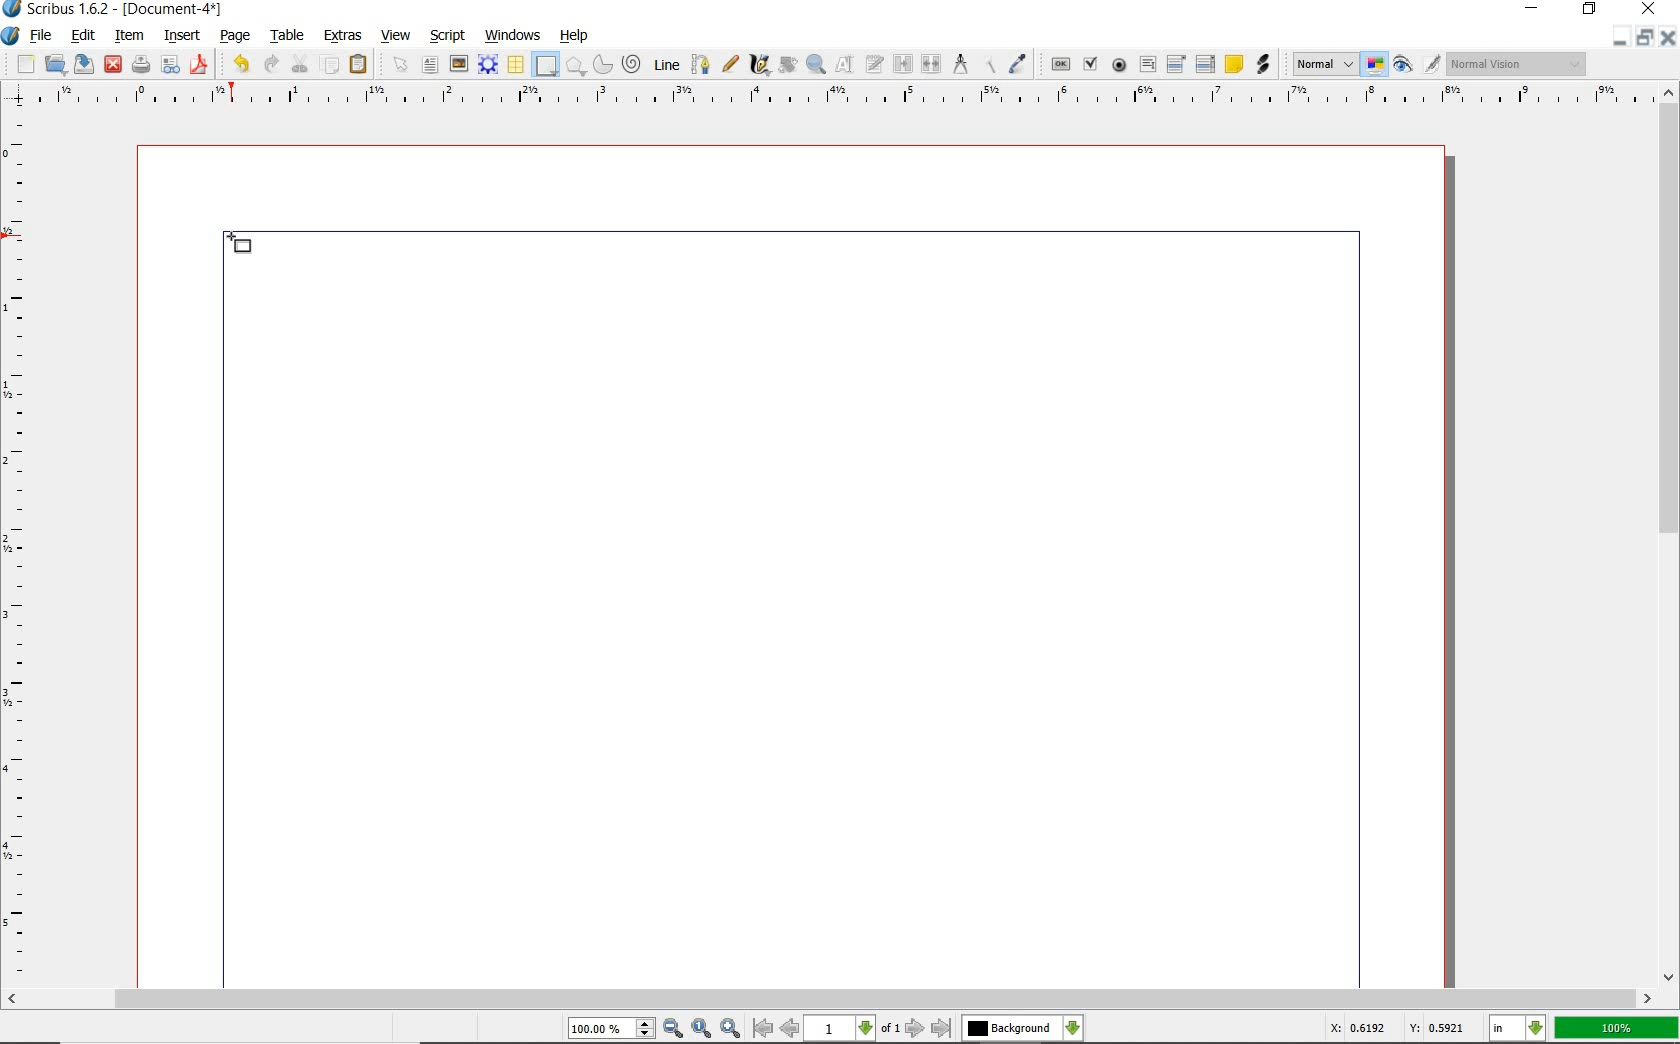 Image resolution: width=1680 pixels, height=1044 pixels. I want to click on redo, so click(273, 64).